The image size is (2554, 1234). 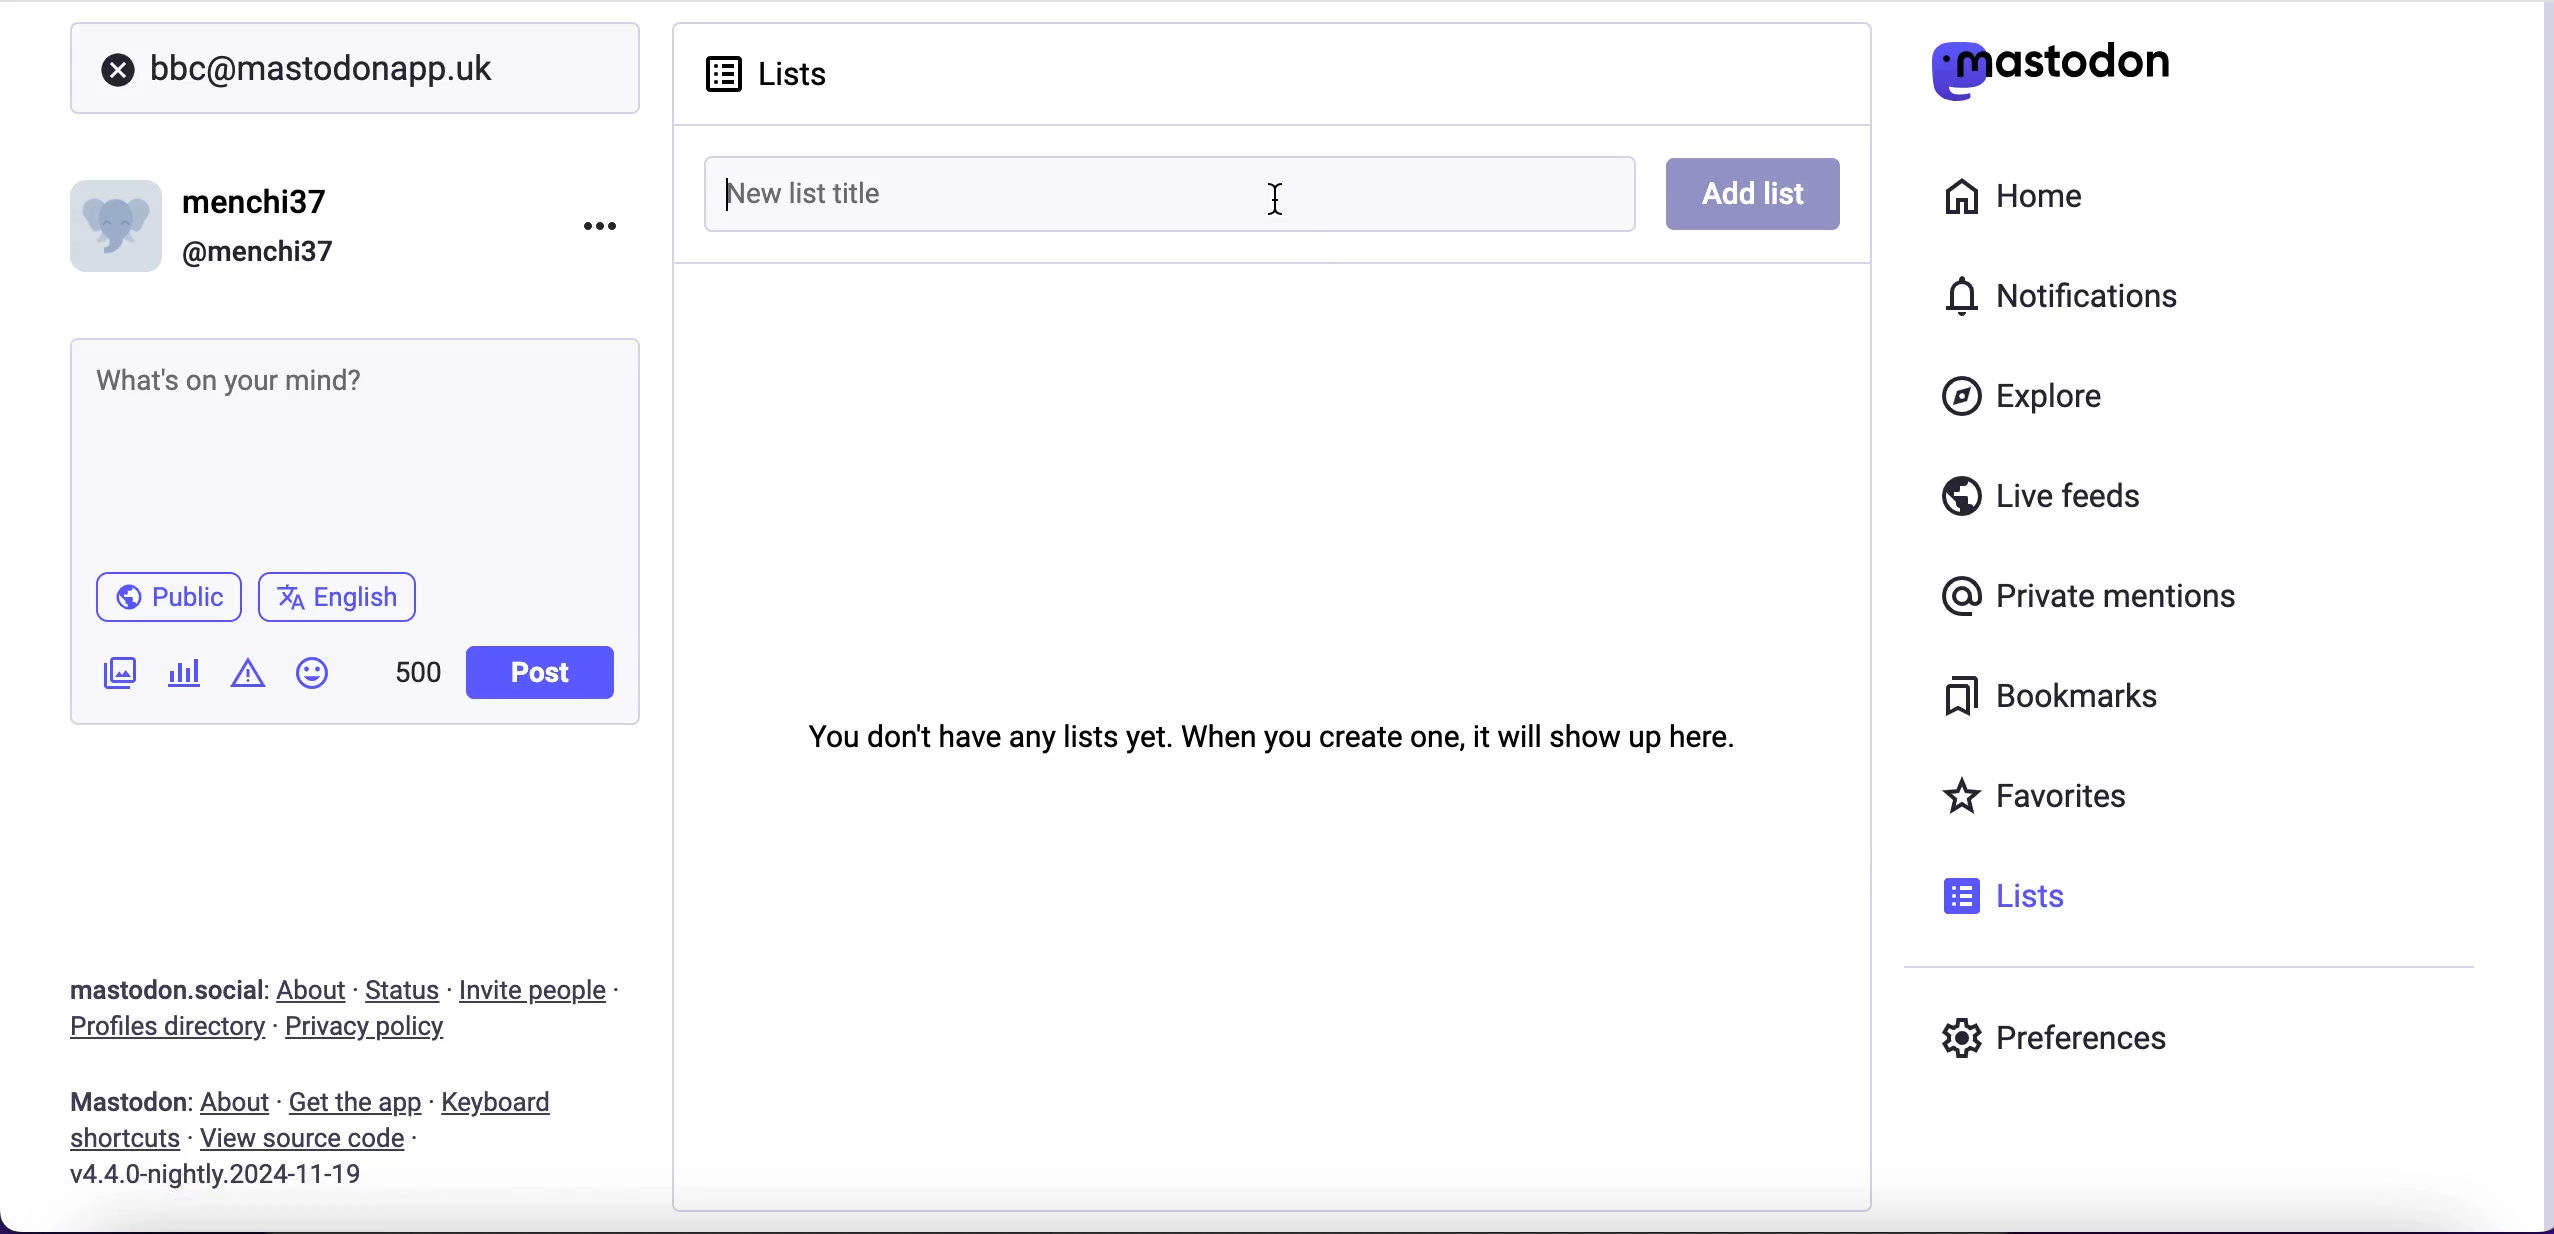 I want to click on mastodon logo, so click(x=2050, y=65).